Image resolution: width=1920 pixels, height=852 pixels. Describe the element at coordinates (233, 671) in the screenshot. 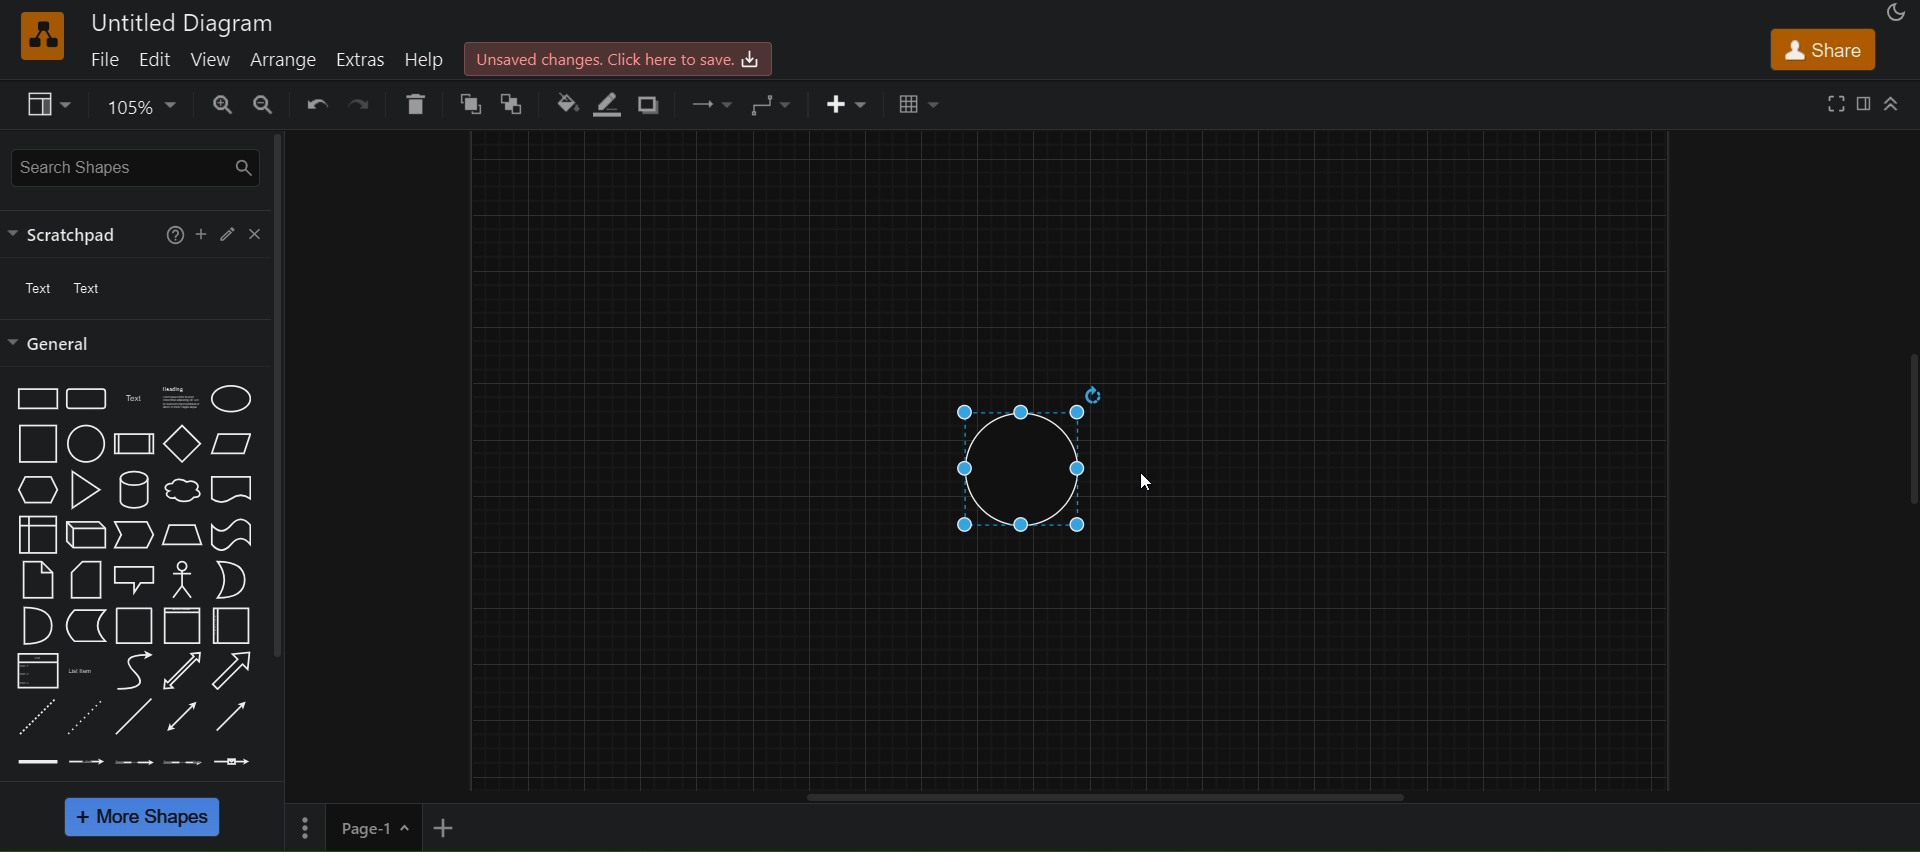

I see `arrow` at that location.